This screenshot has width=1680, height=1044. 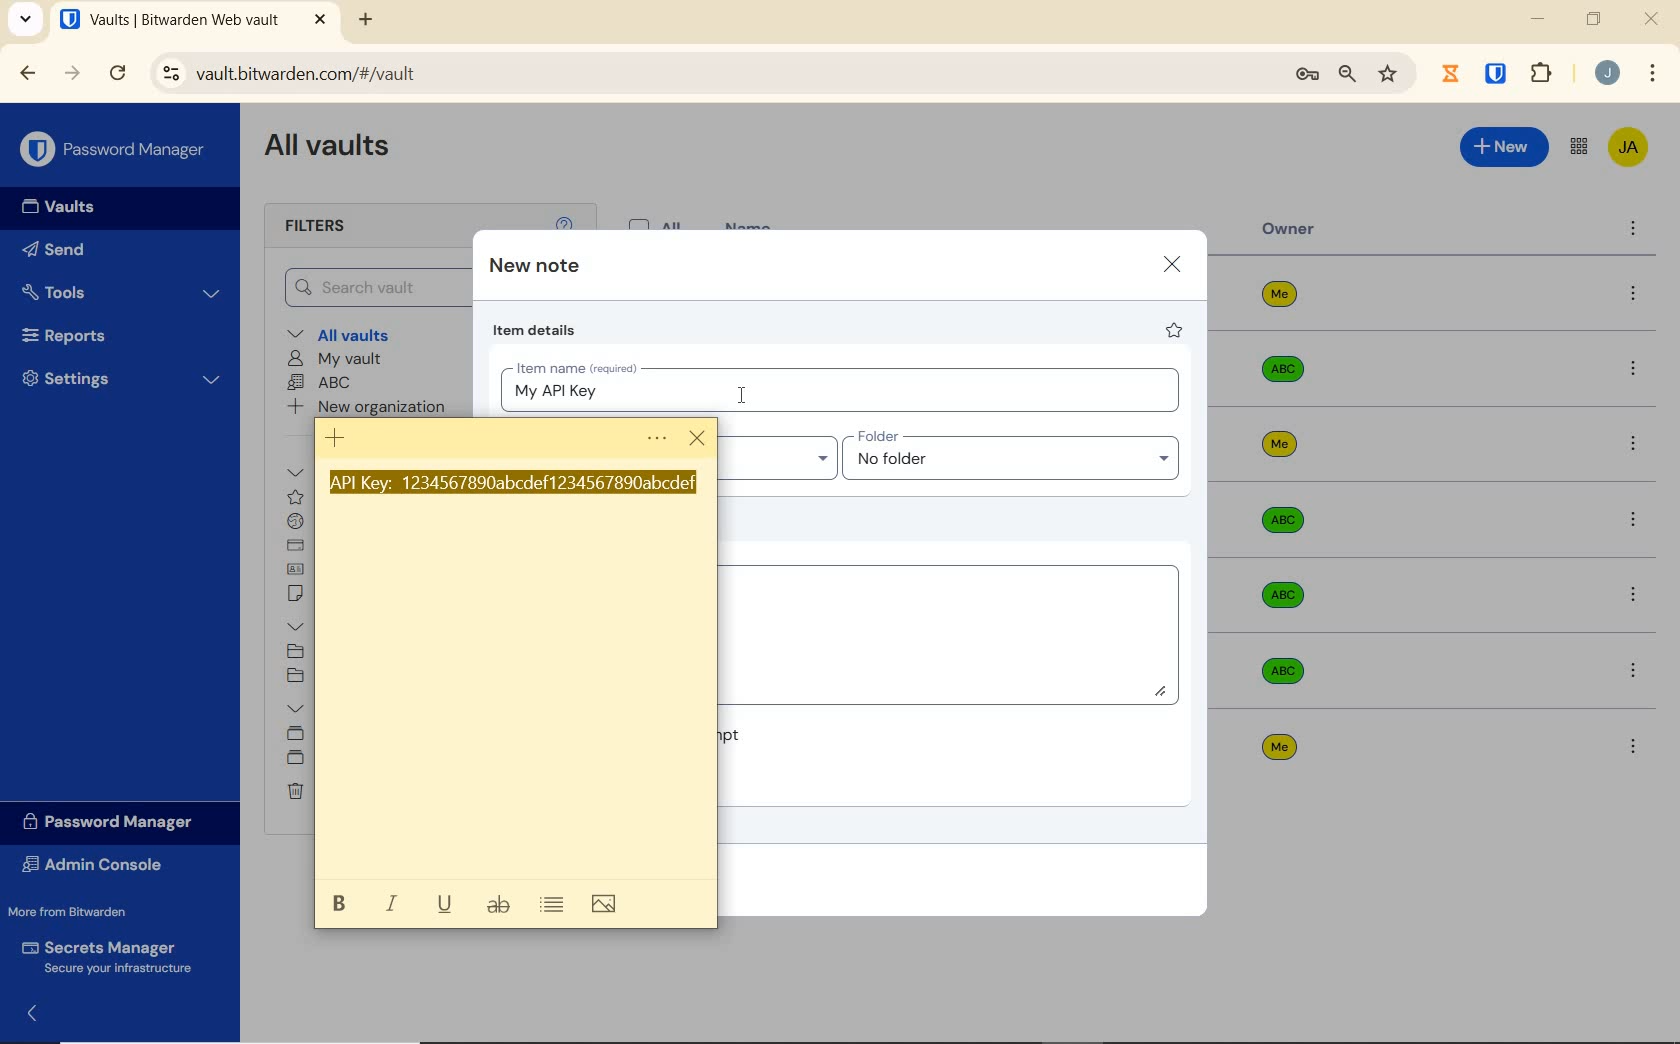 What do you see at coordinates (514, 485) in the screenshot?
I see `API Key copied` at bounding box center [514, 485].